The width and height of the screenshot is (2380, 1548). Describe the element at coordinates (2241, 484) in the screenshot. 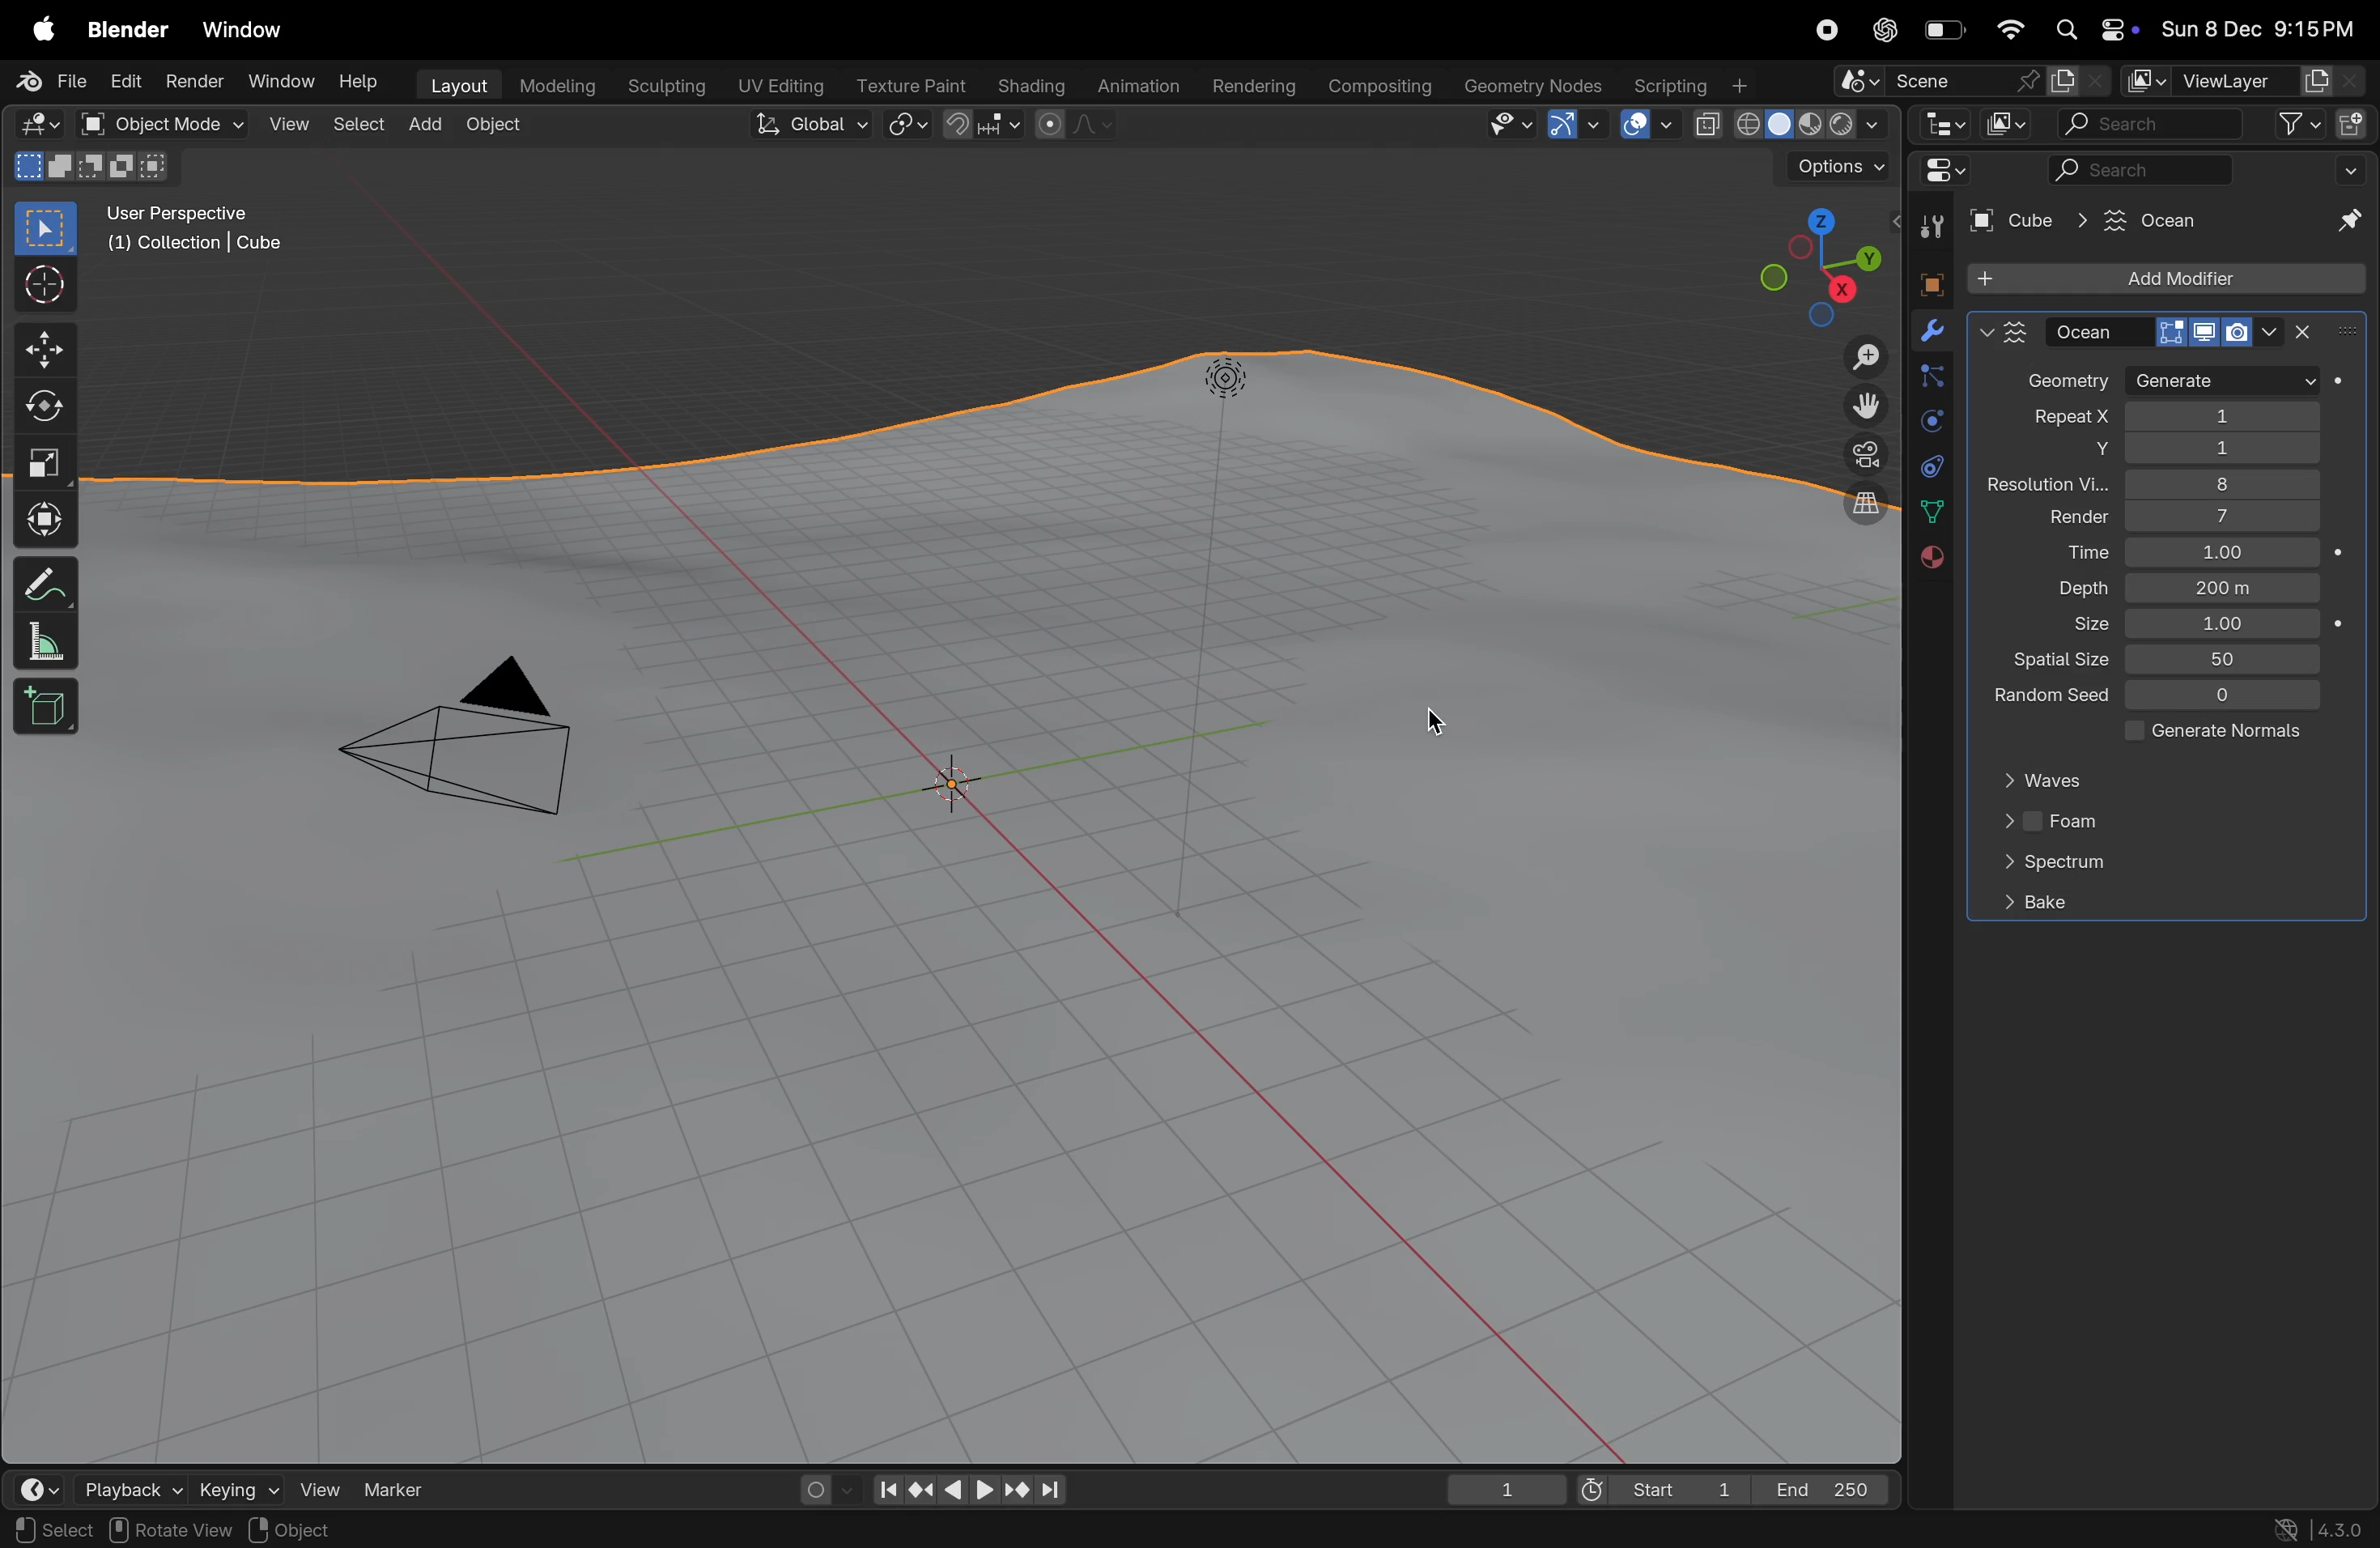

I see `8` at that location.